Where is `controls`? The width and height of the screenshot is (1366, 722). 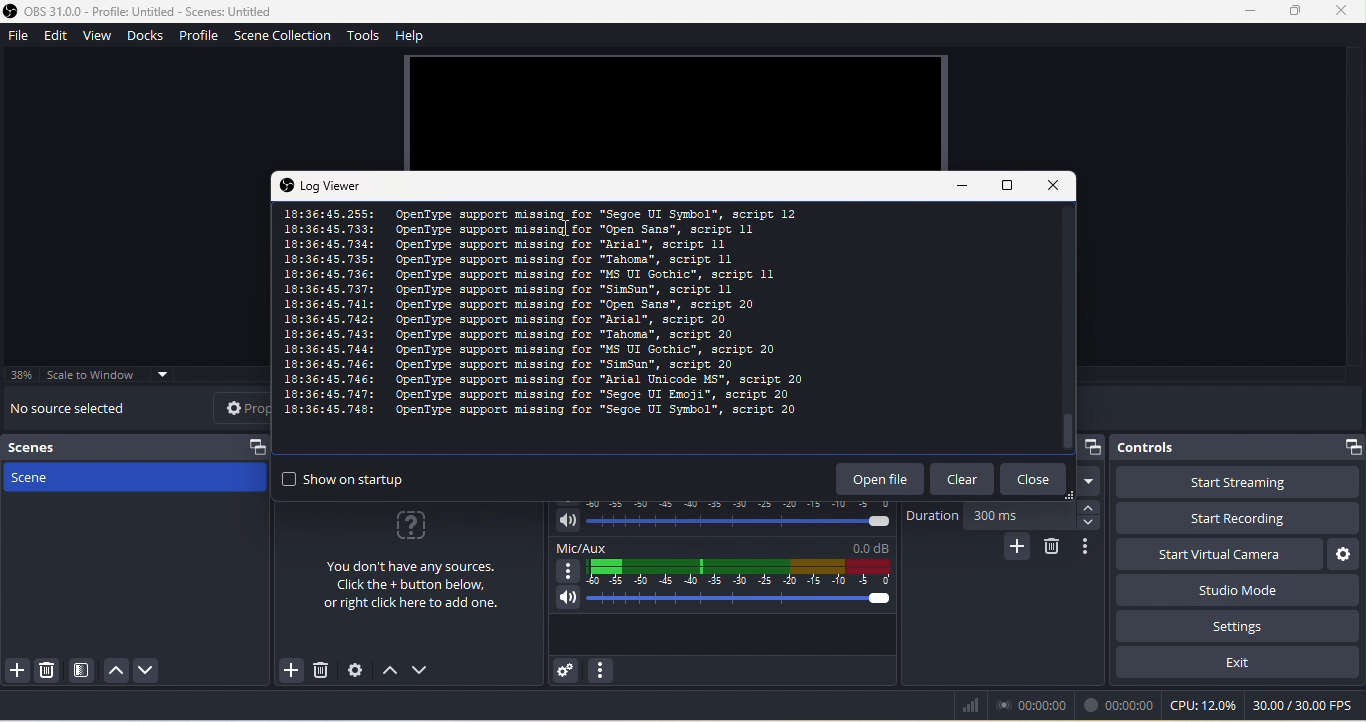 controls is located at coordinates (1223, 444).